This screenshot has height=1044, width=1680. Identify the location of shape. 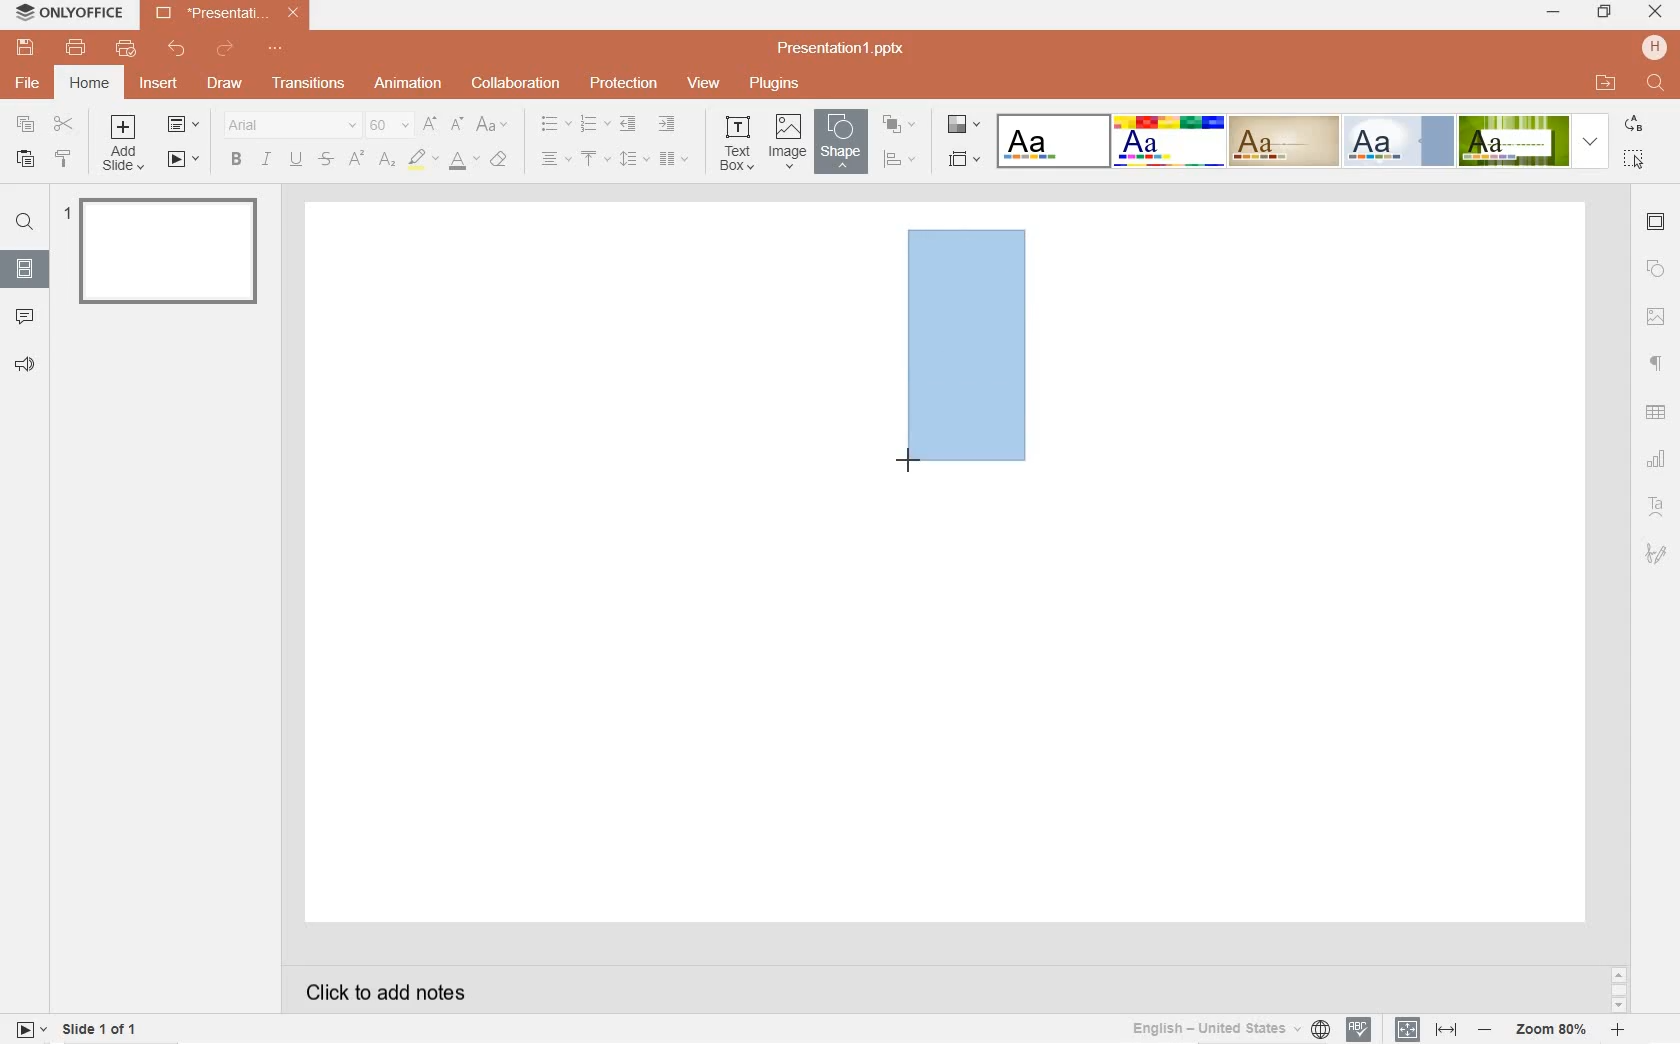
(838, 141).